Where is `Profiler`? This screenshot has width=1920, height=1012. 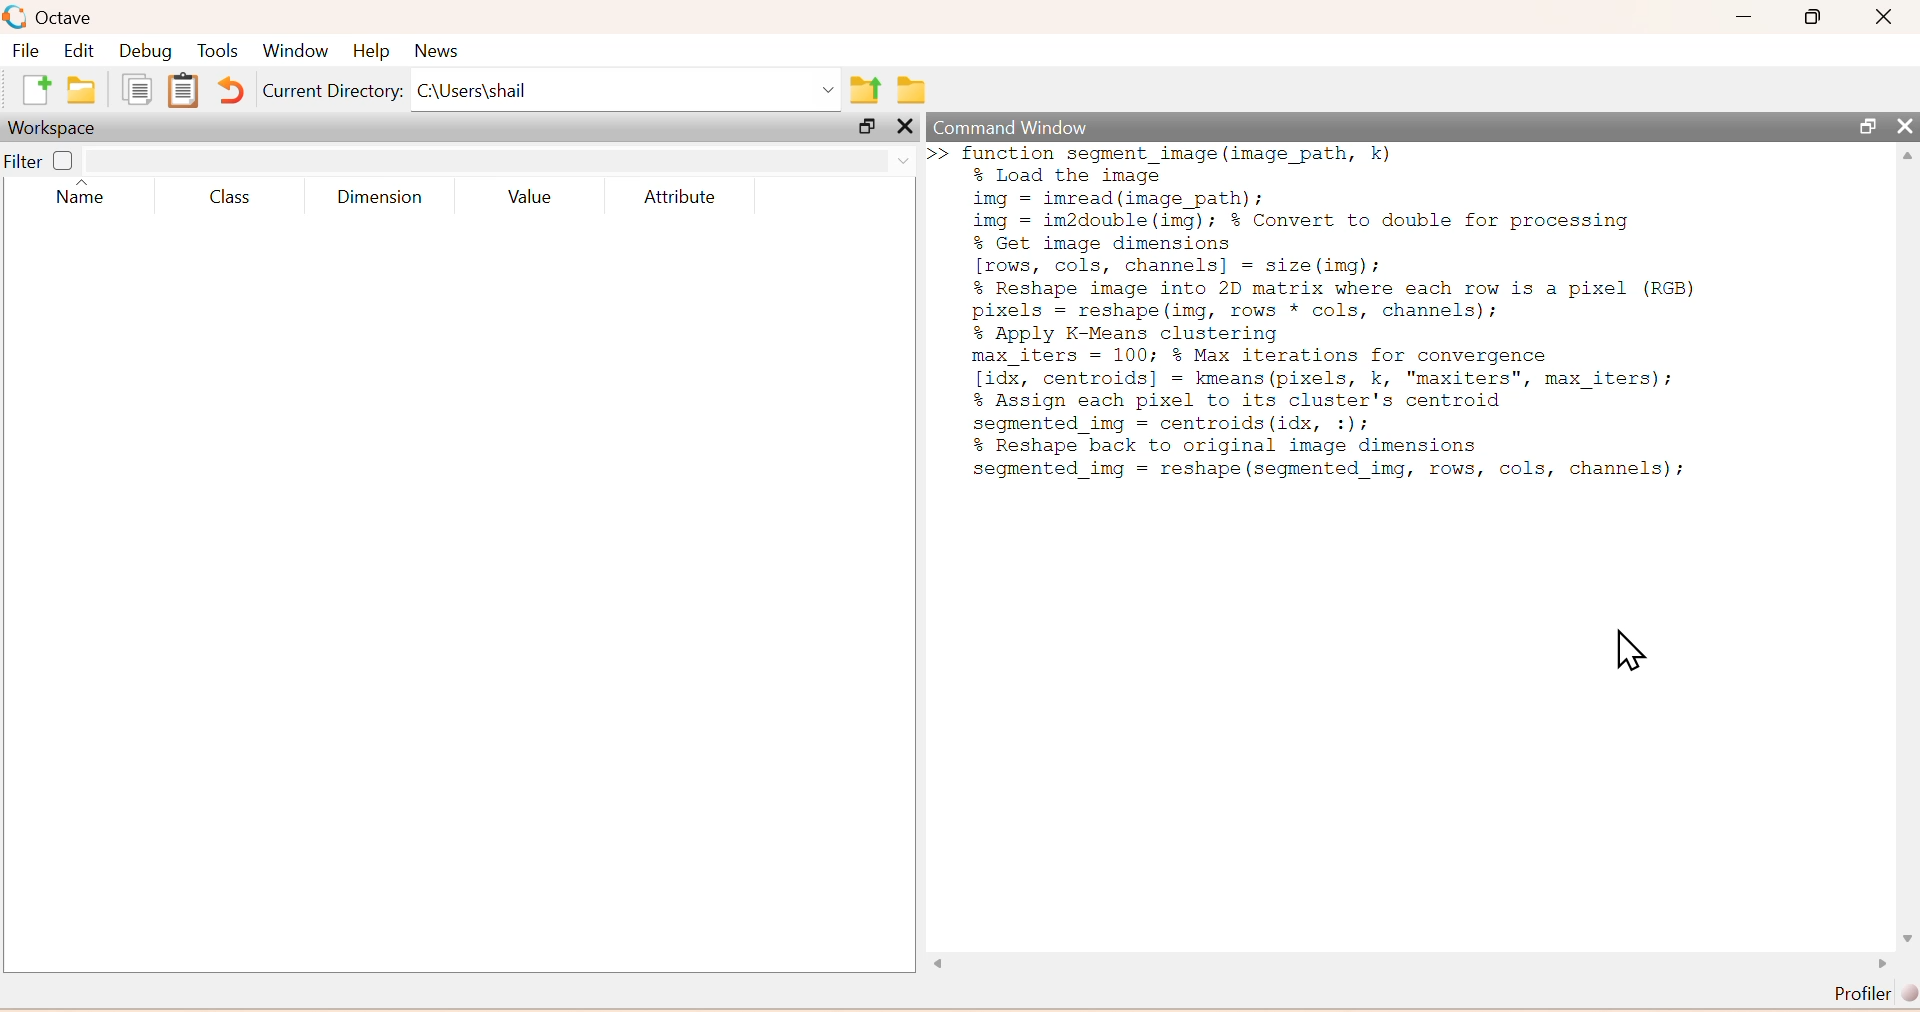
Profiler is located at coordinates (1871, 994).